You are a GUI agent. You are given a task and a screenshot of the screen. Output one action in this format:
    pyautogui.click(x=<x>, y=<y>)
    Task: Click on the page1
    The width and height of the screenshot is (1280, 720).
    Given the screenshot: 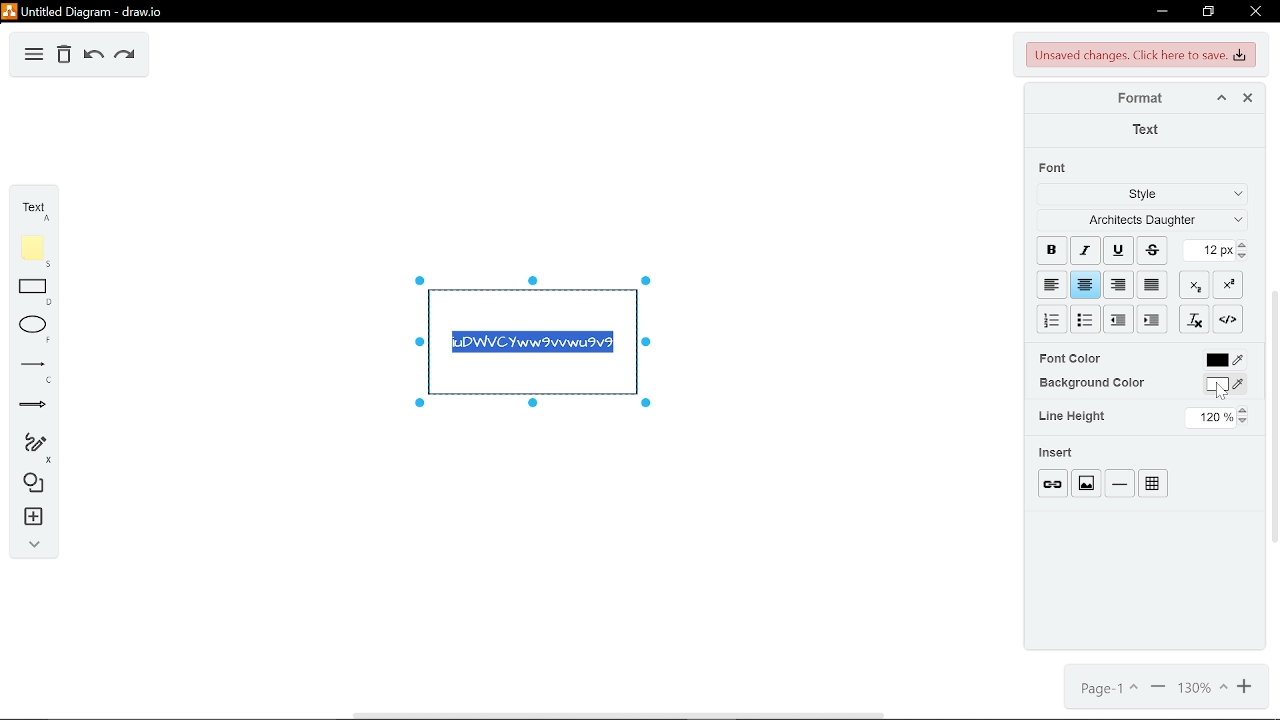 What is the action you would take?
    pyautogui.click(x=1107, y=689)
    